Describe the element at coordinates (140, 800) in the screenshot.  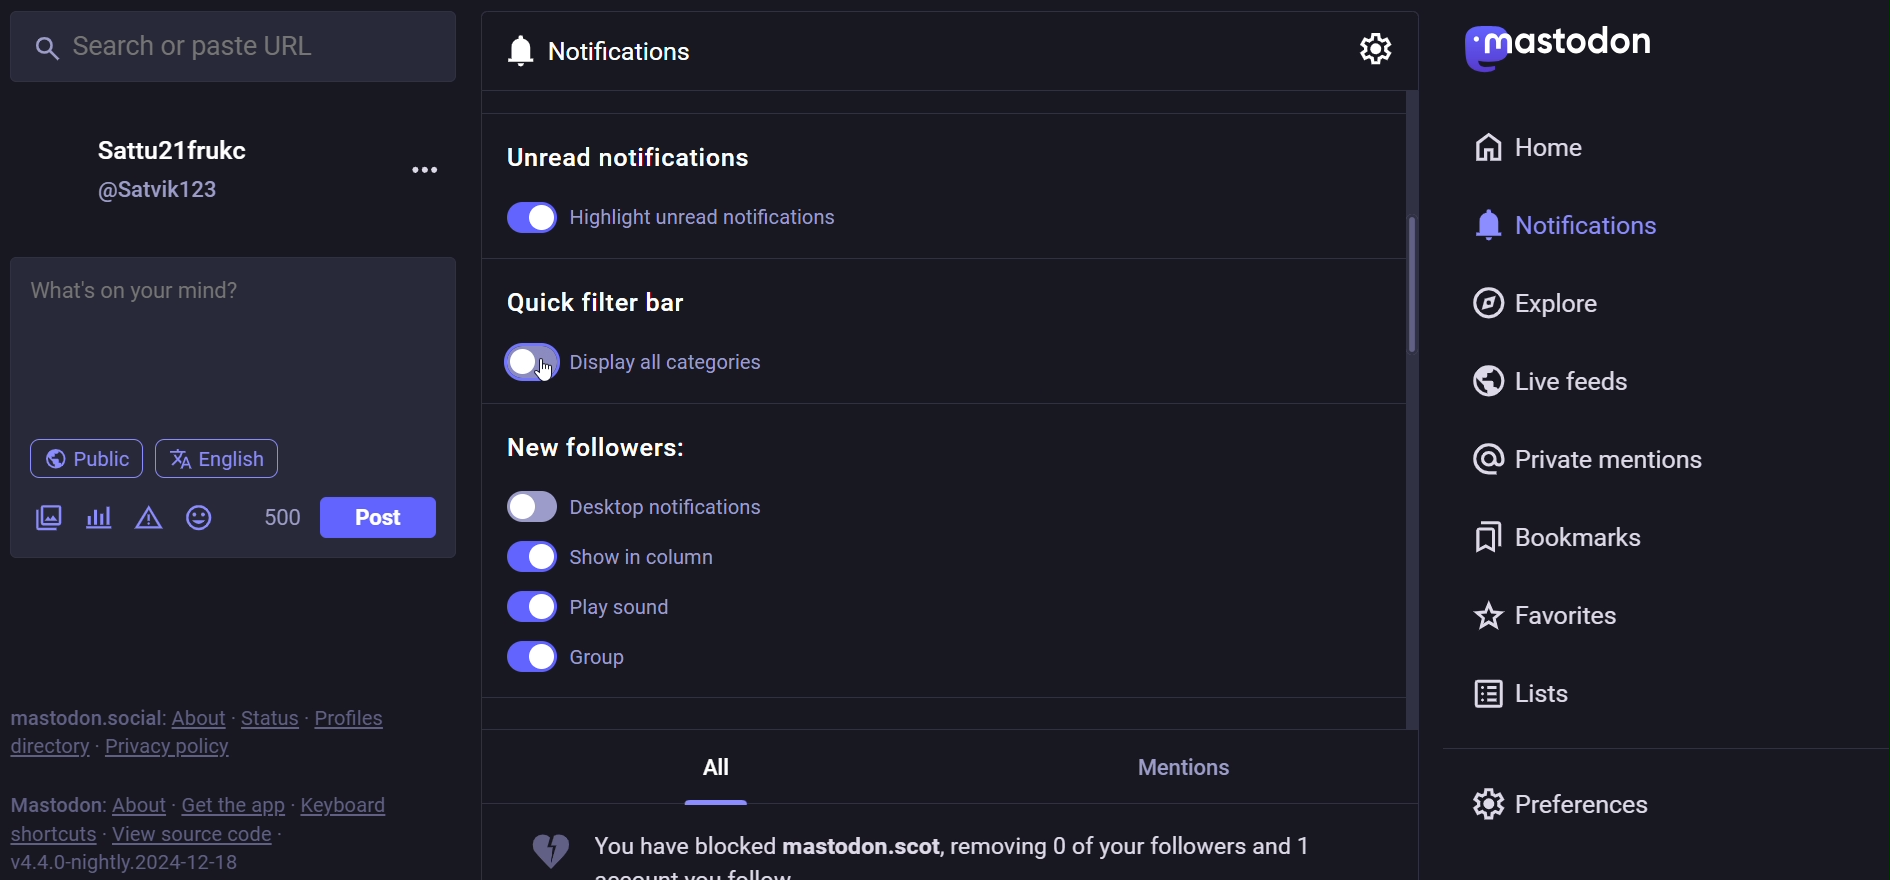
I see `about` at that location.